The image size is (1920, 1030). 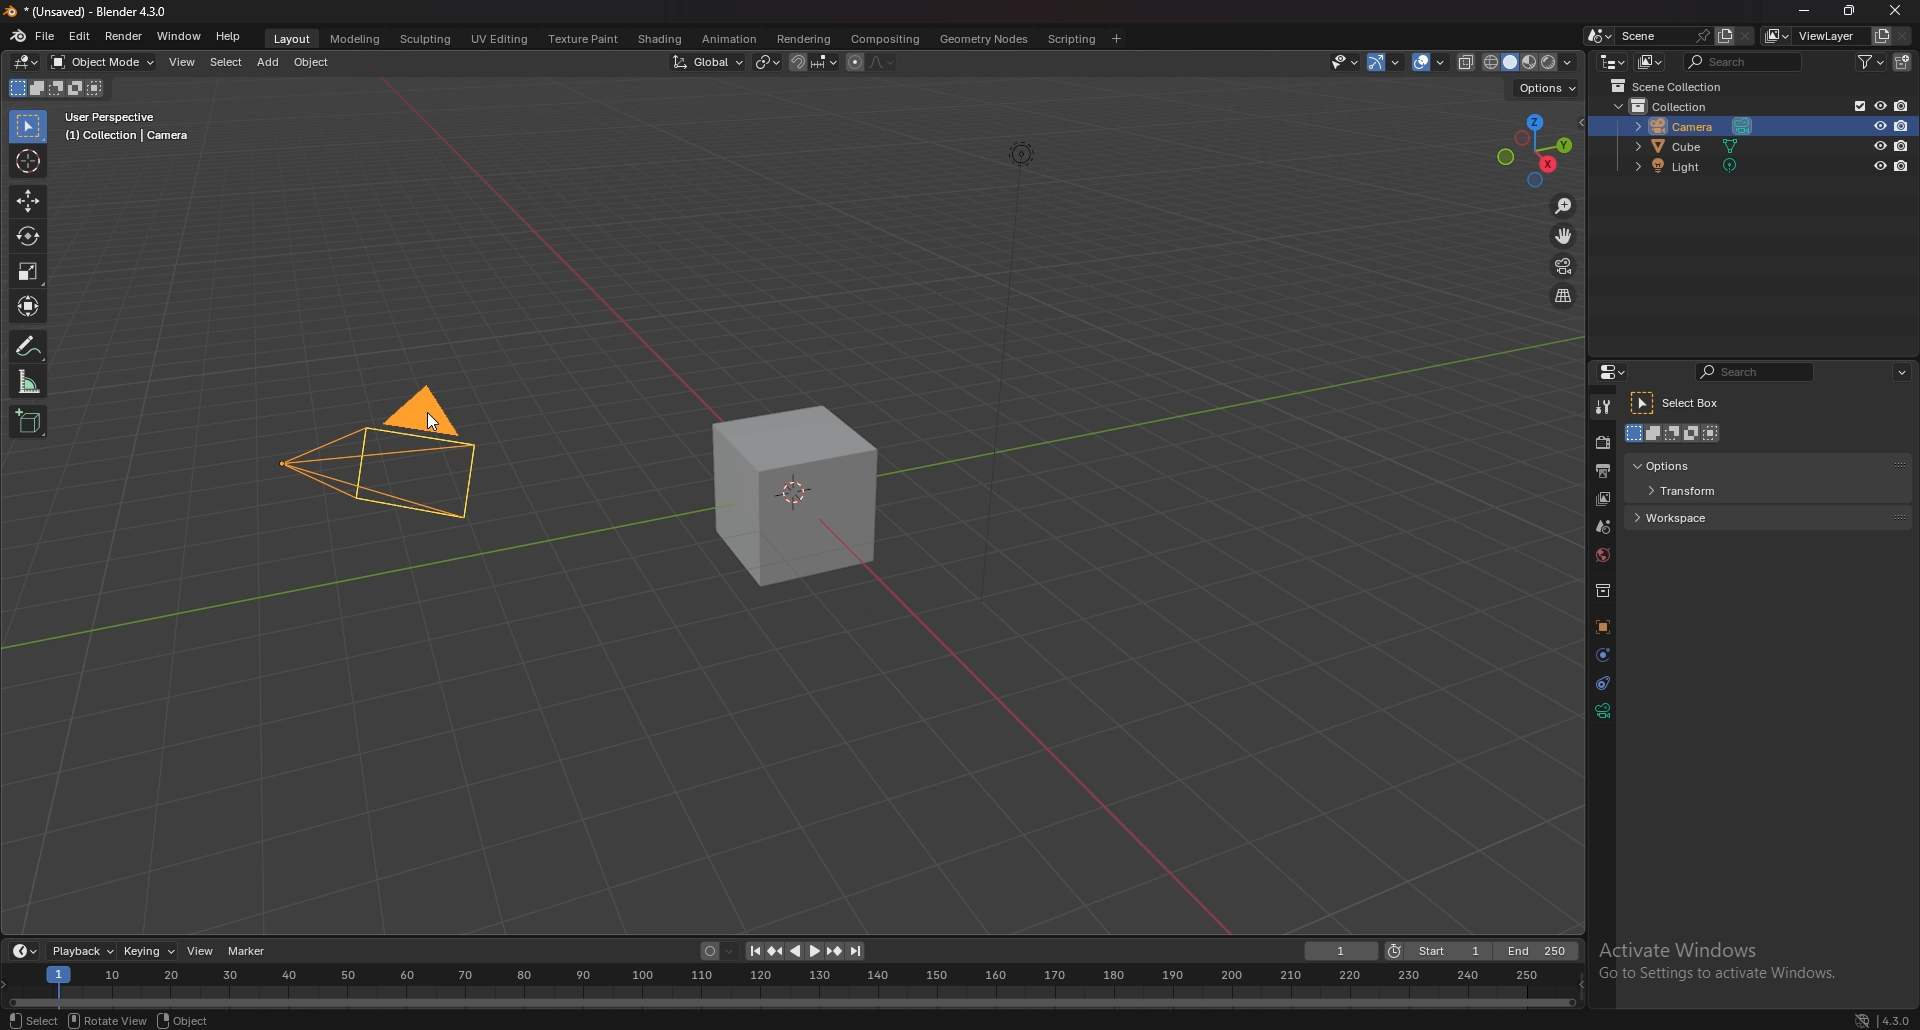 What do you see at coordinates (806, 951) in the screenshot?
I see `play animation` at bounding box center [806, 951].